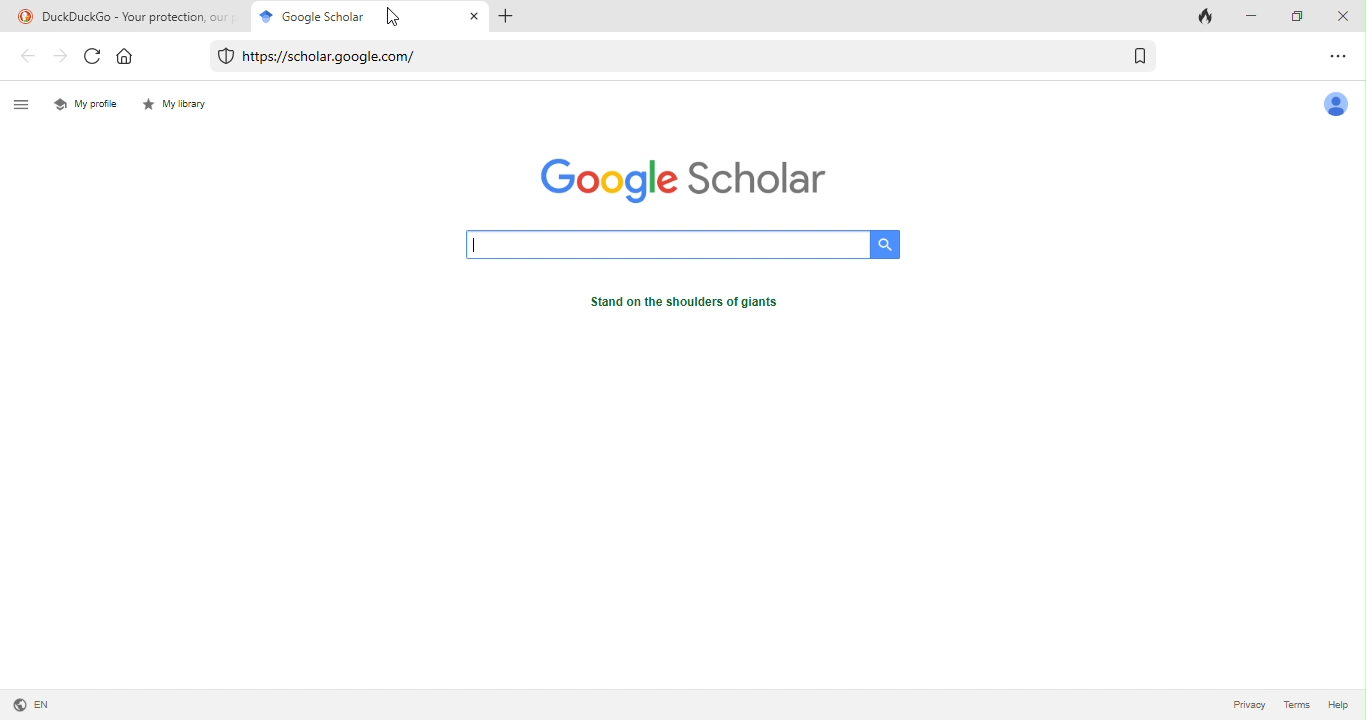 Image resolution: width=1366 pixels, height=720 pixels. What do you see at coordinates (62, 58) in the screenshot?
I see `forward` at bounding box center [62, 58].